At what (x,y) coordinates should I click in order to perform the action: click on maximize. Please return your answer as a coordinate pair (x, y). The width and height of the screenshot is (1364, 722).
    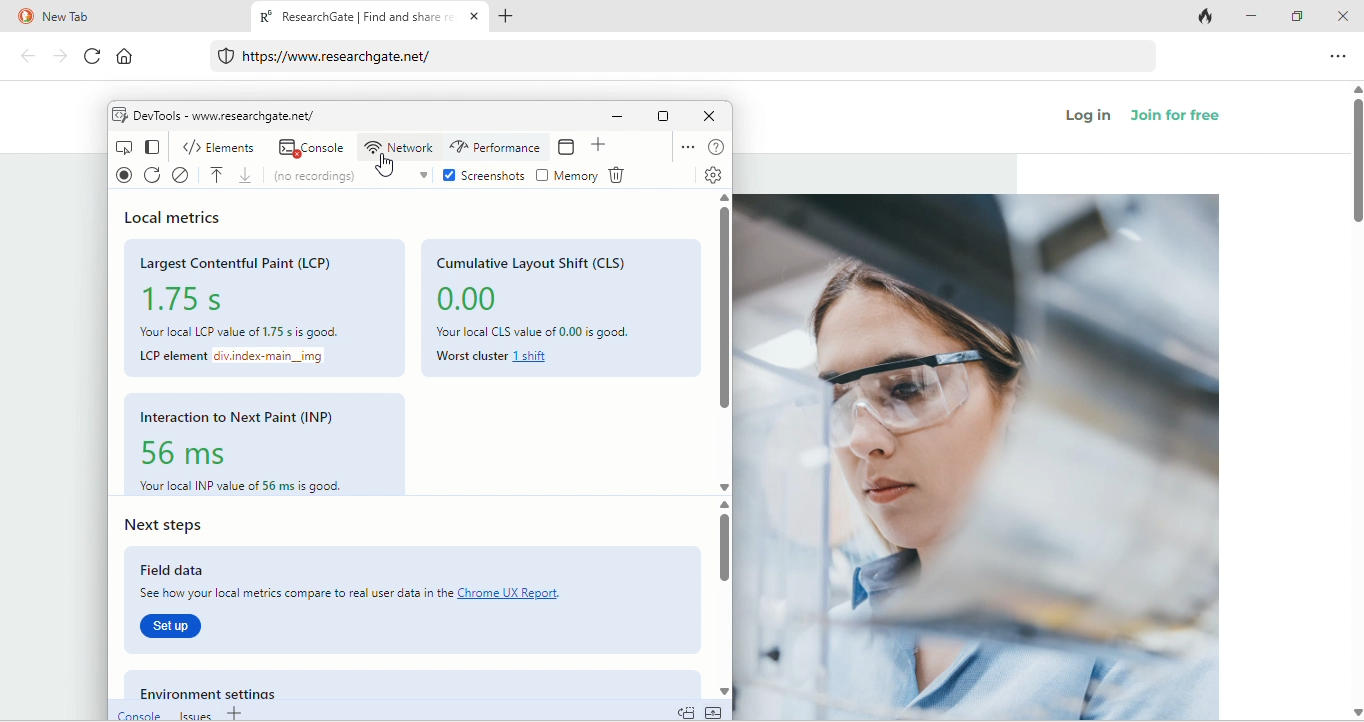
    Looking at the image, I should click on (1300, 15).